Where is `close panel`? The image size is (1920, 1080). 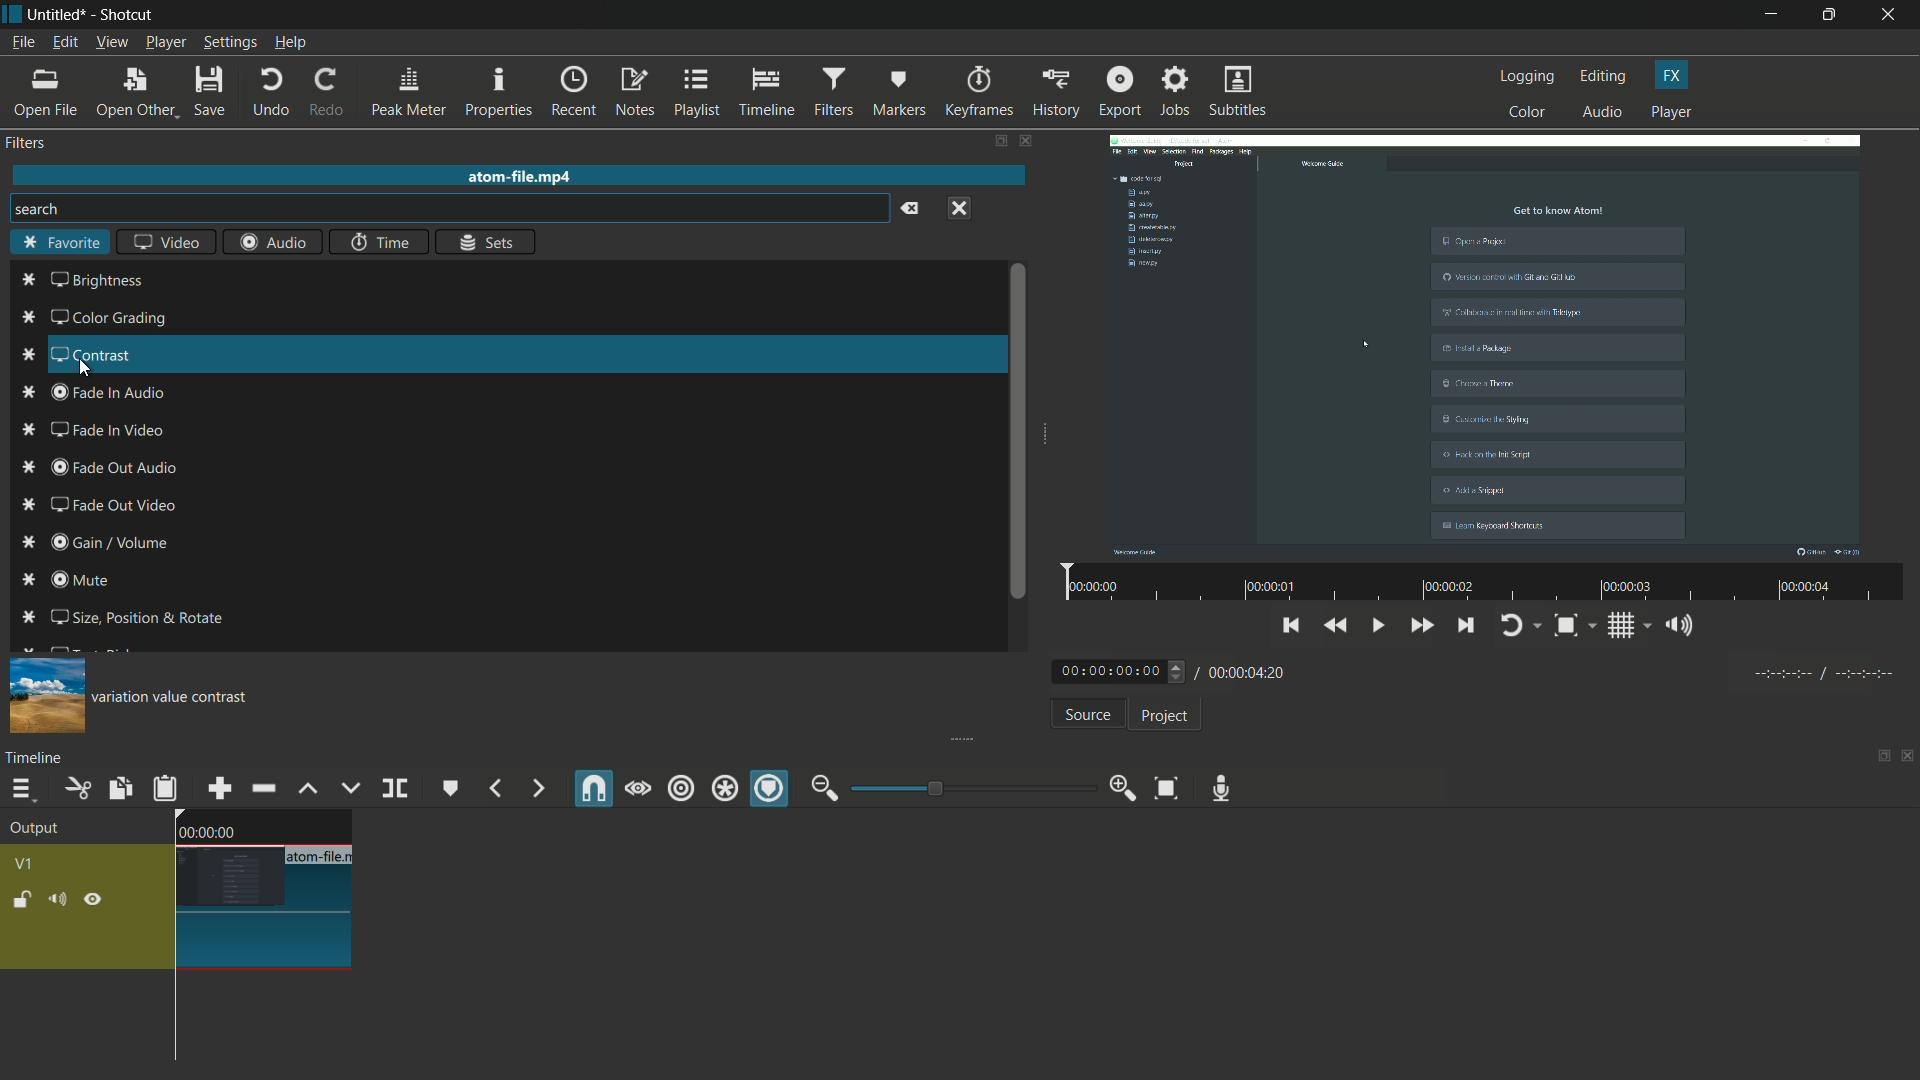
close panel is located at coordinates (1908, 758).